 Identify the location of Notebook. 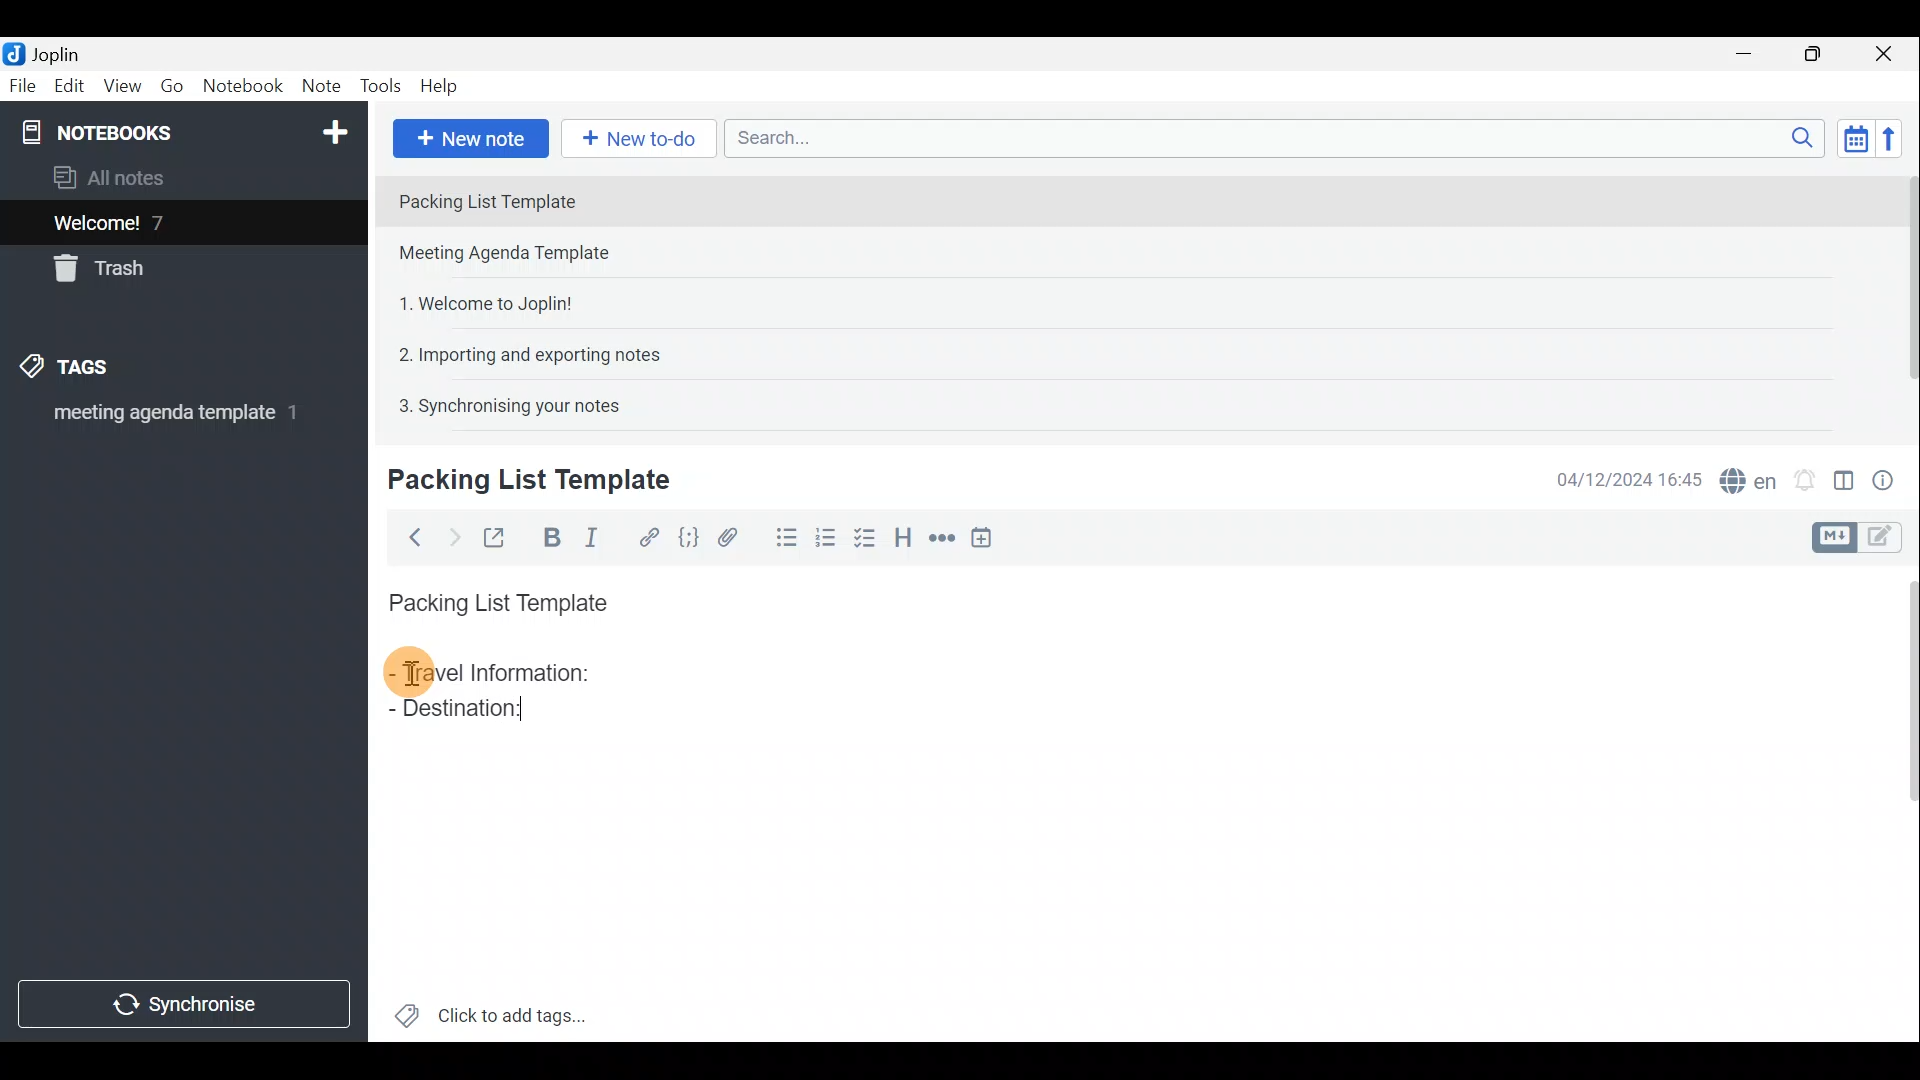
(181, 130).